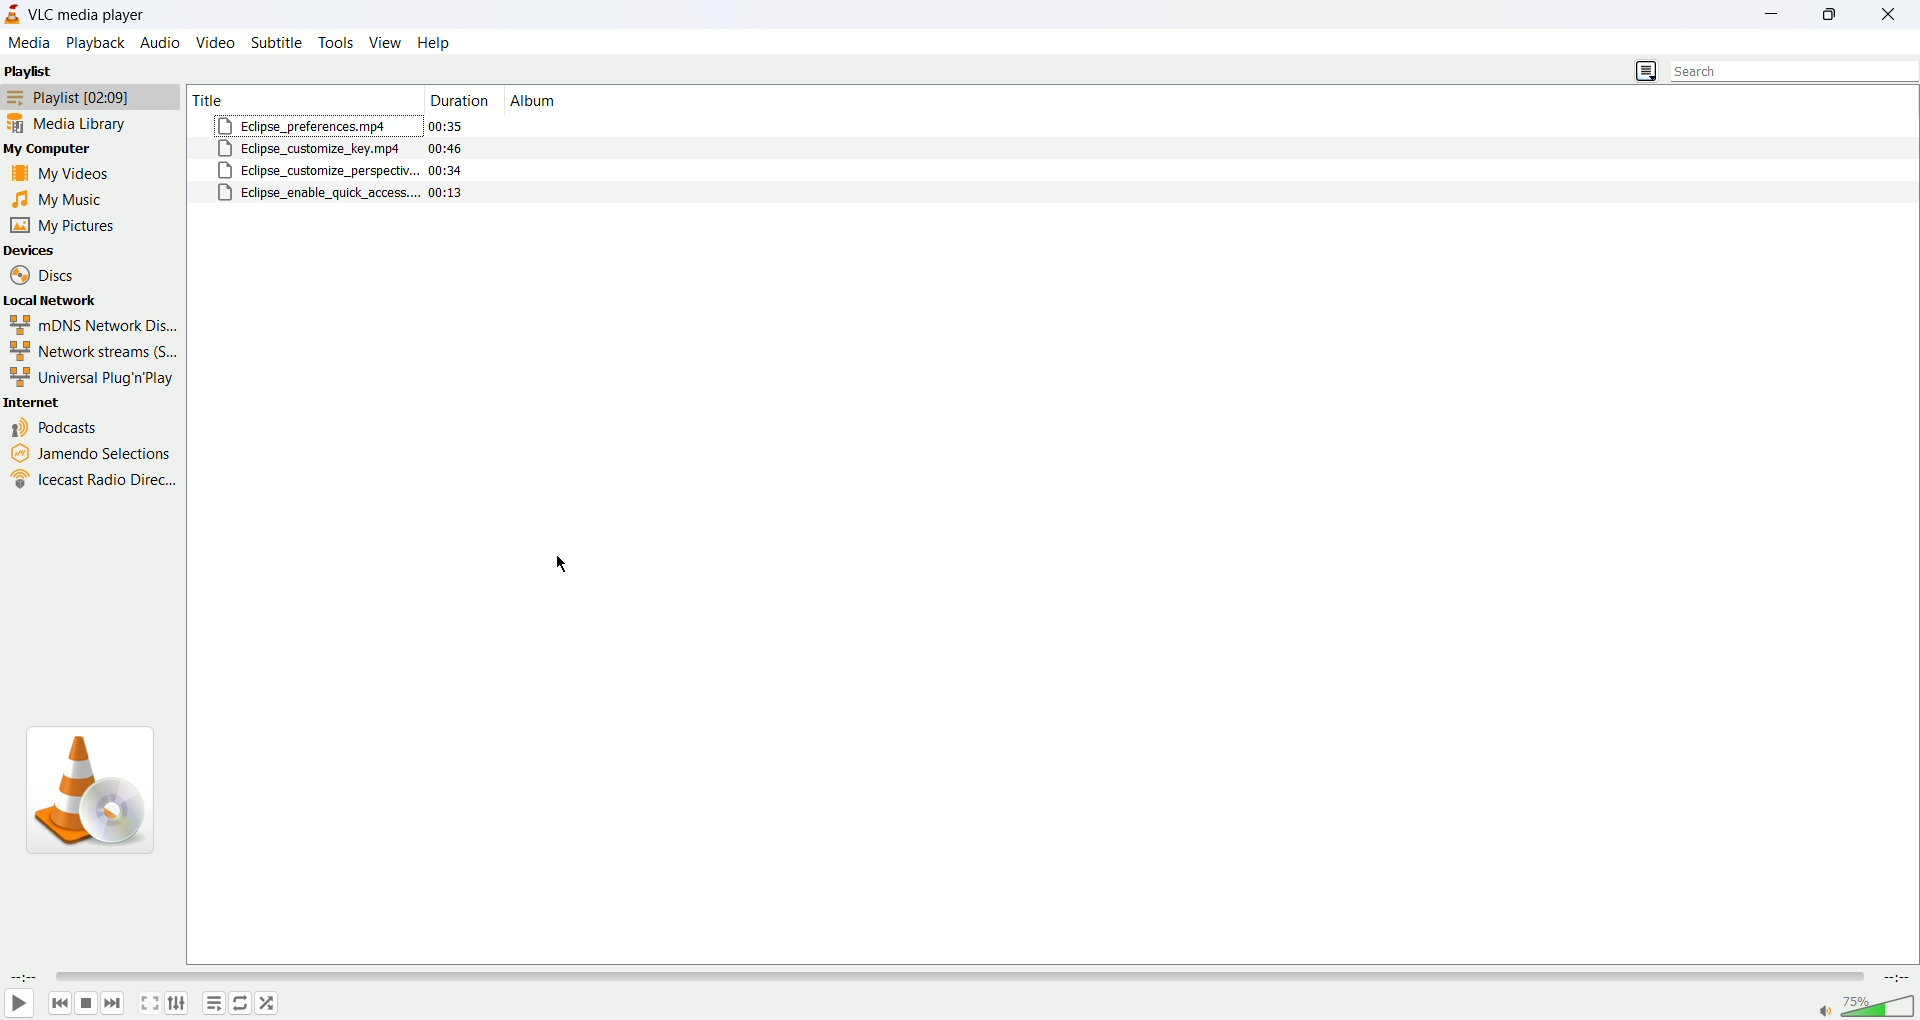 This screenshot has width=1920, height=1020. What do you see at coordinates (94, 150) in the screenshot?
I see `my computer` at bounding box center [94, 150].